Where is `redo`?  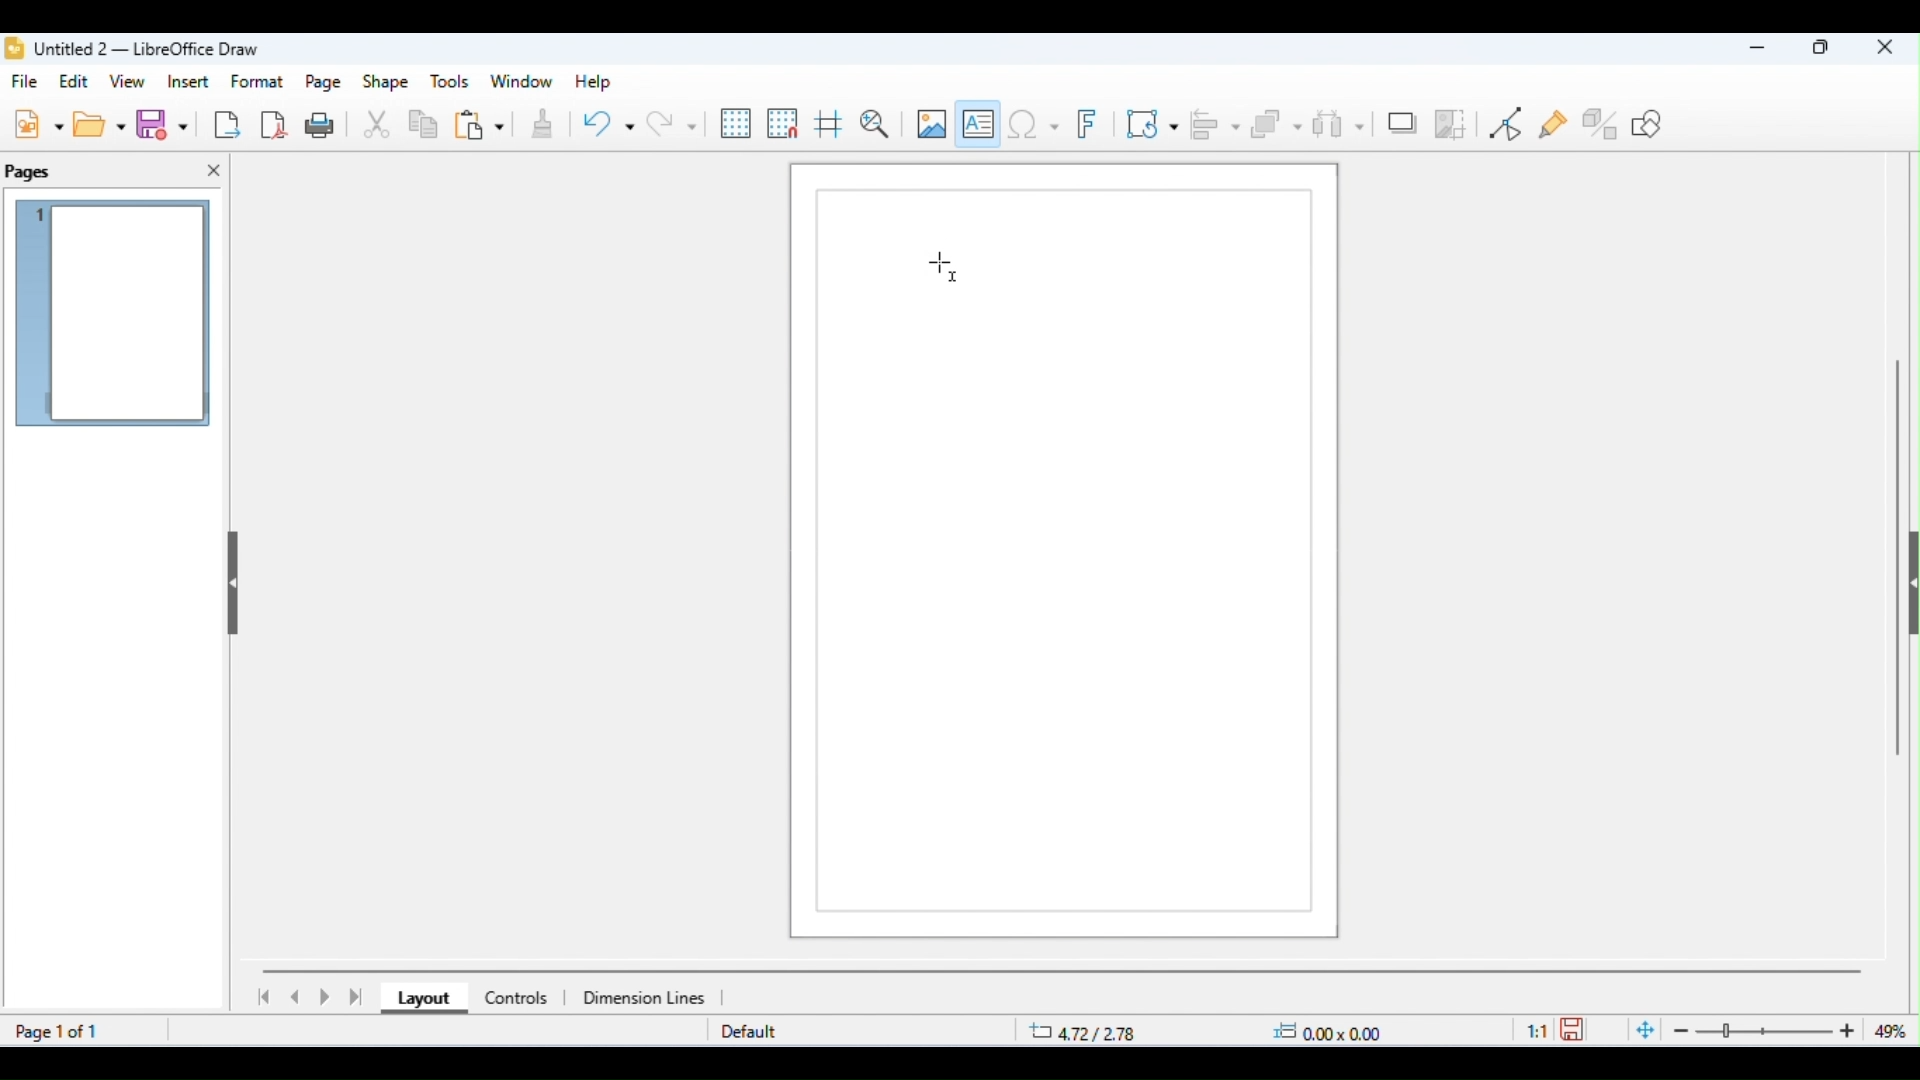
redo is located at coordinates (671, 123).